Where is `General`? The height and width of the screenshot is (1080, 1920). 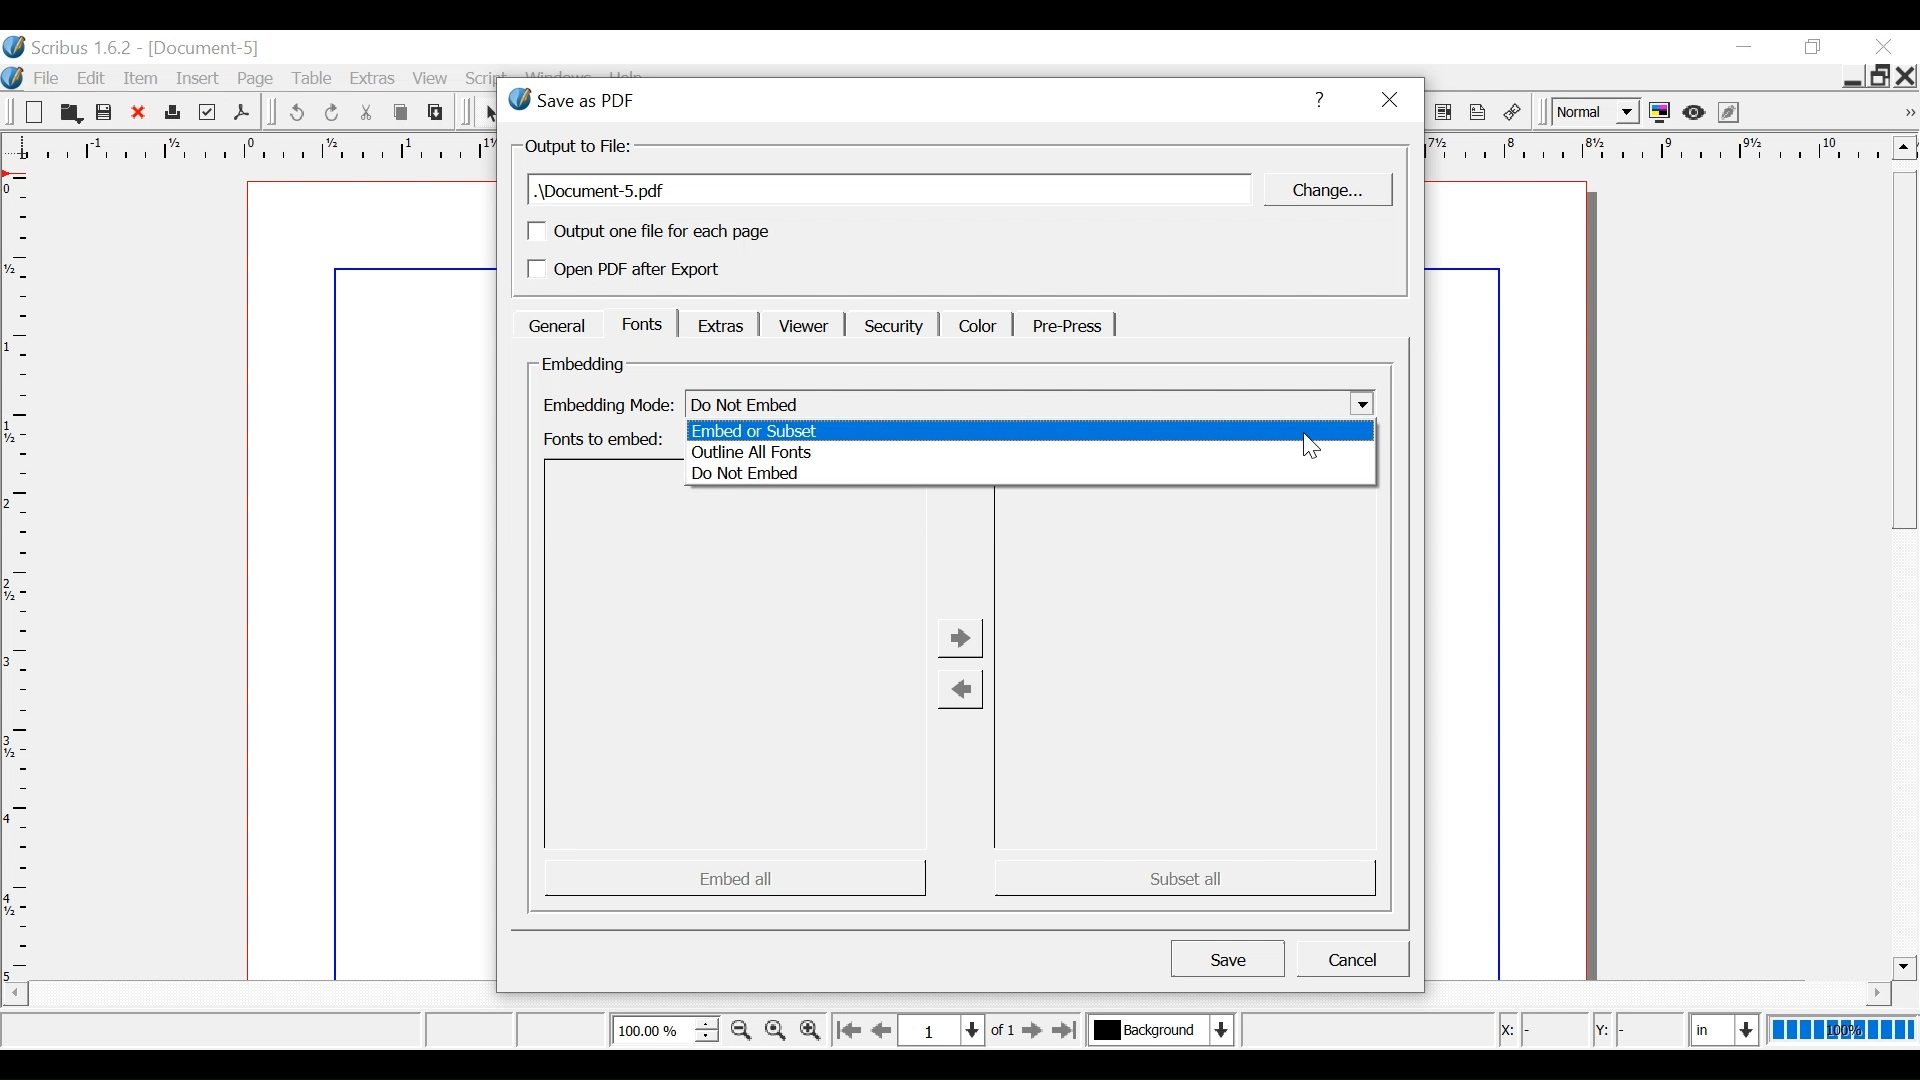
General is located at coordinates (556, 324).